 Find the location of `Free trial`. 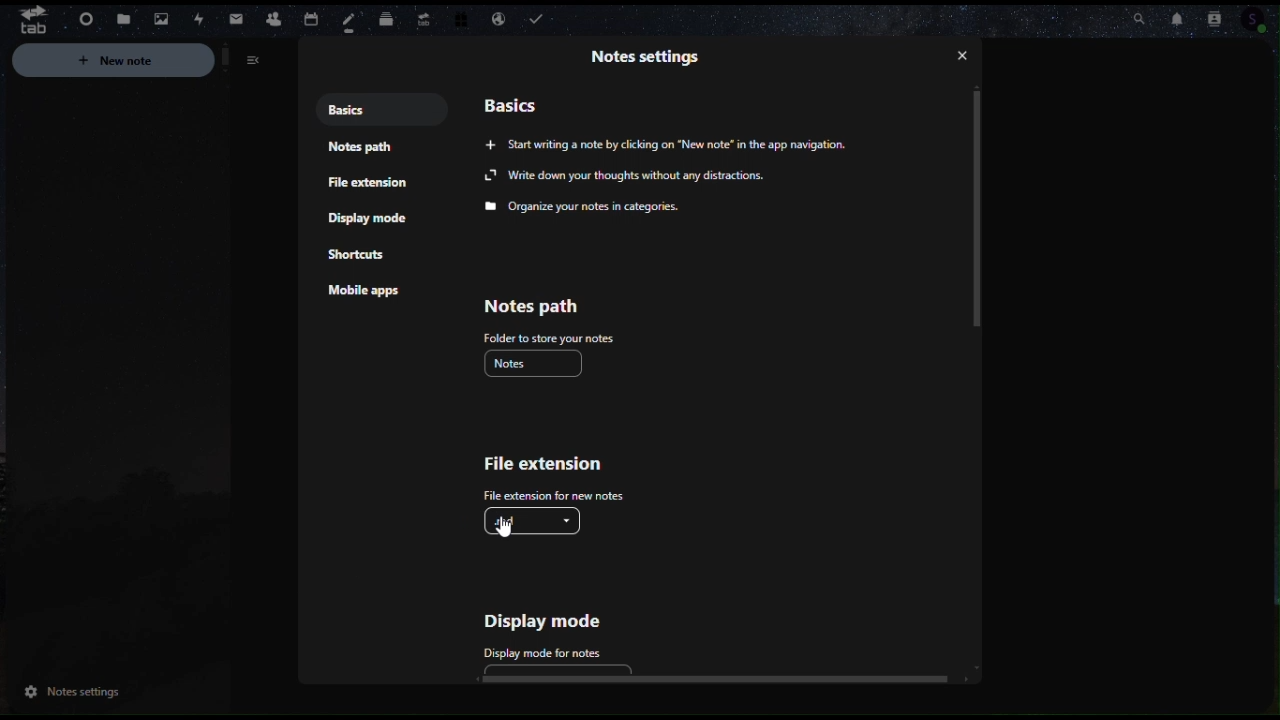

Free trial is located at coordinates (459, 20).